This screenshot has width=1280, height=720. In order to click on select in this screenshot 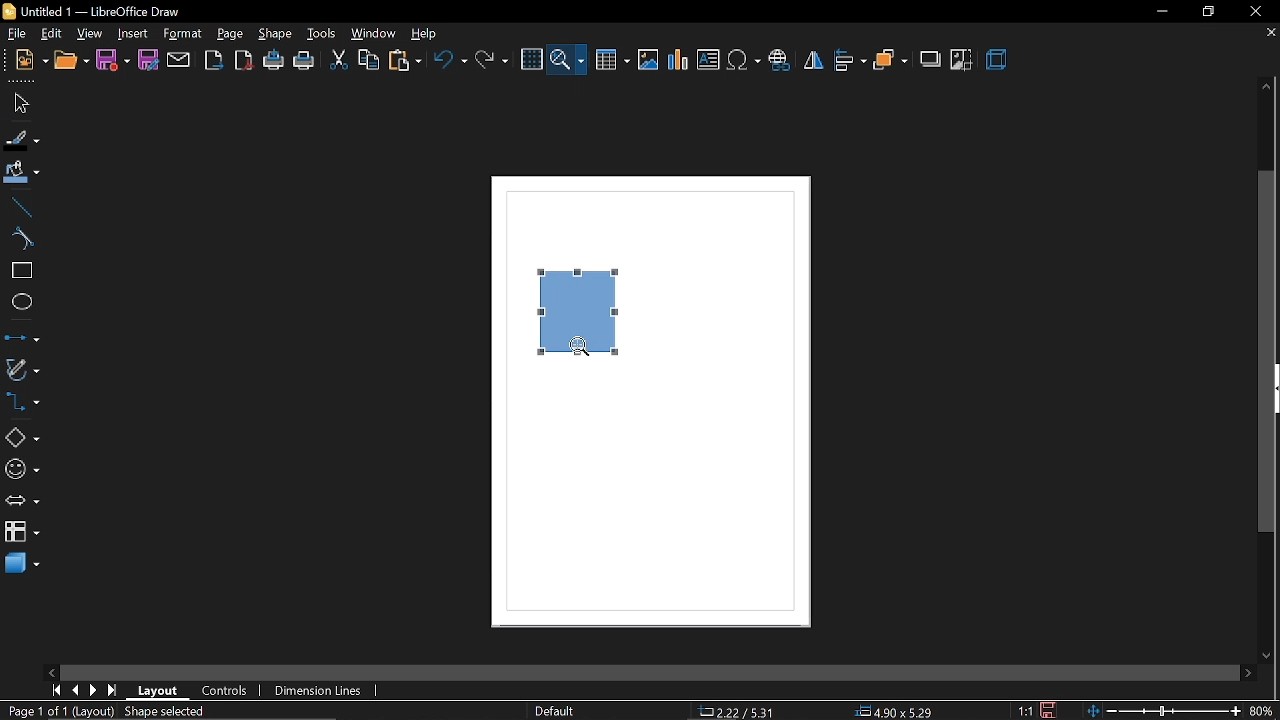, I will do `click(21, 104)`.